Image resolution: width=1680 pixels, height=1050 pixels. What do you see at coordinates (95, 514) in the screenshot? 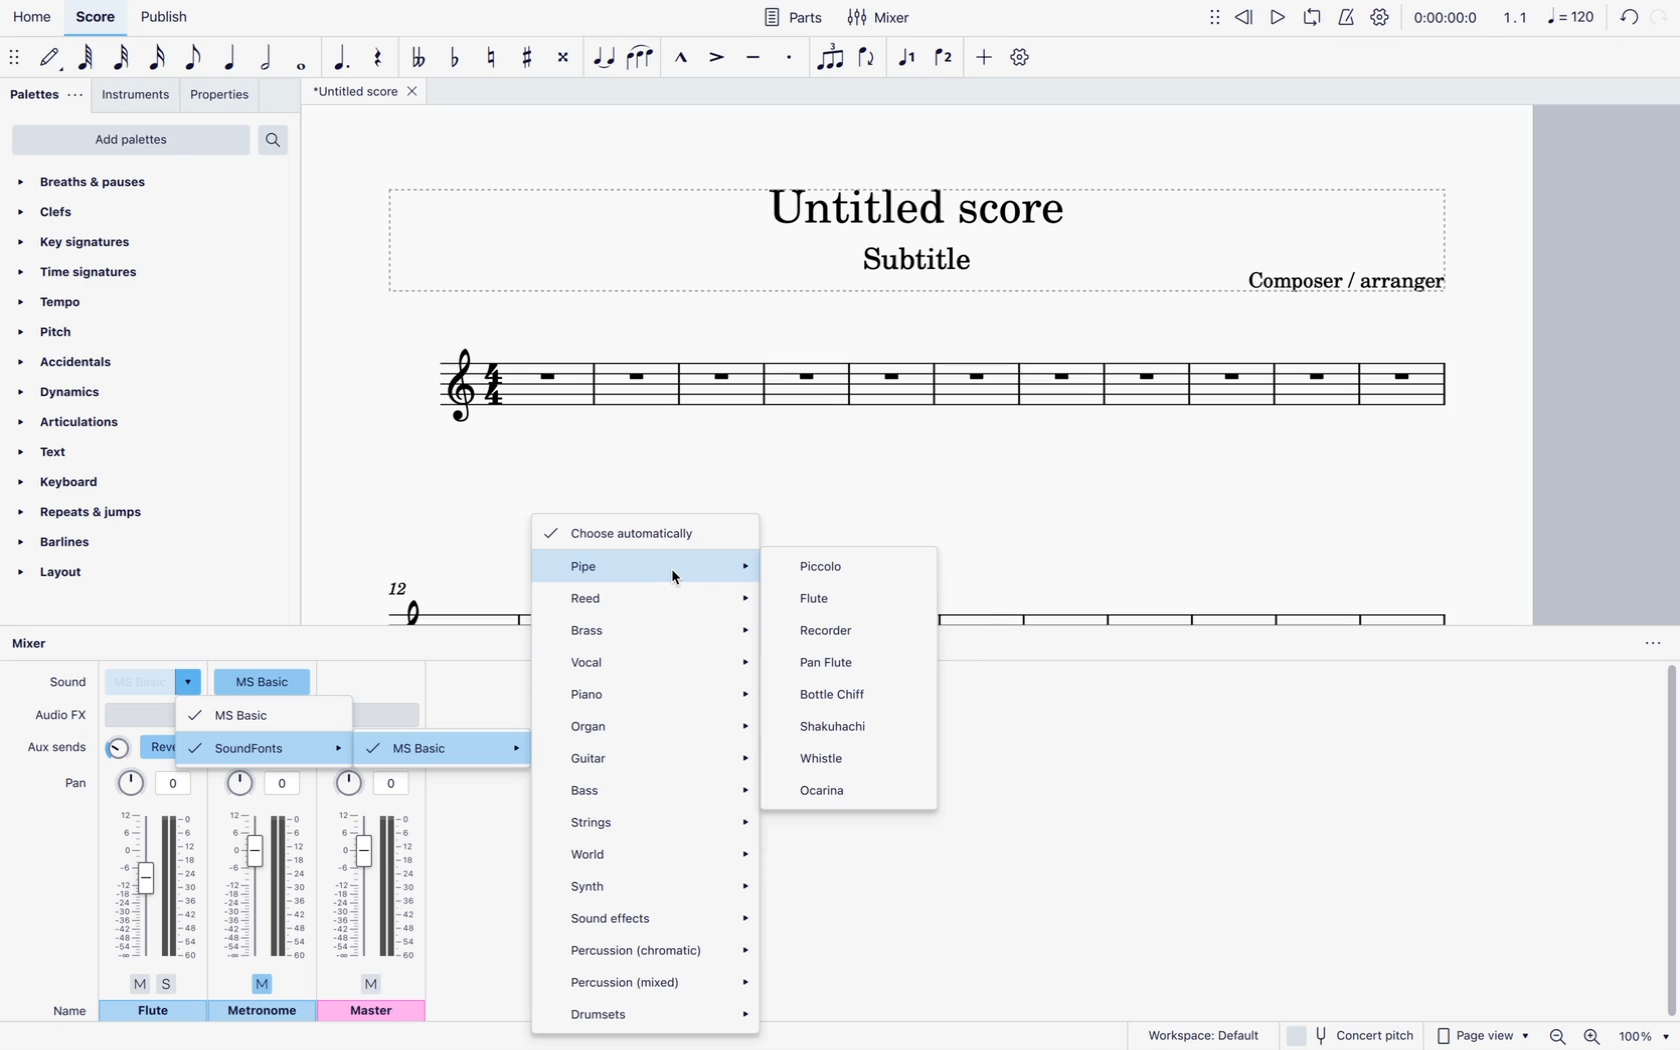
I see `repeats & jumps` at bounding box center [95, 514].